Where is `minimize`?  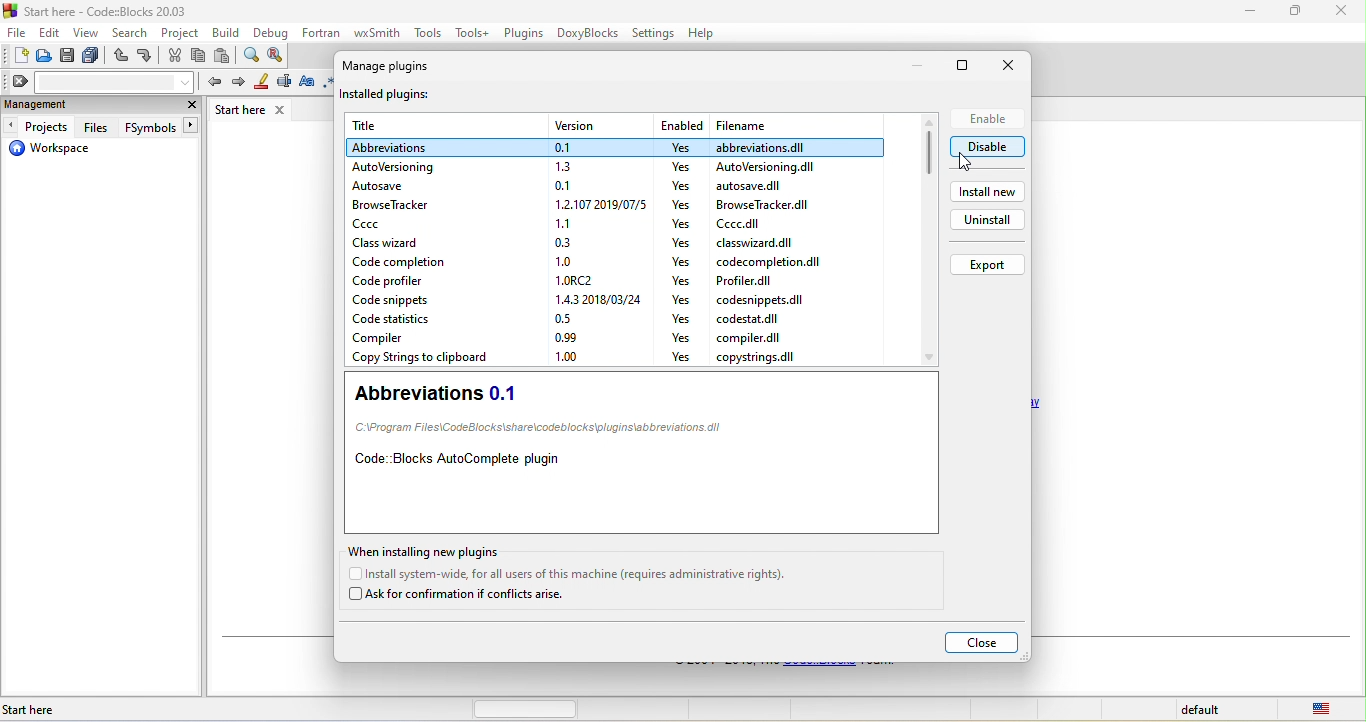
minimize is located at coordinates (1250, 15).